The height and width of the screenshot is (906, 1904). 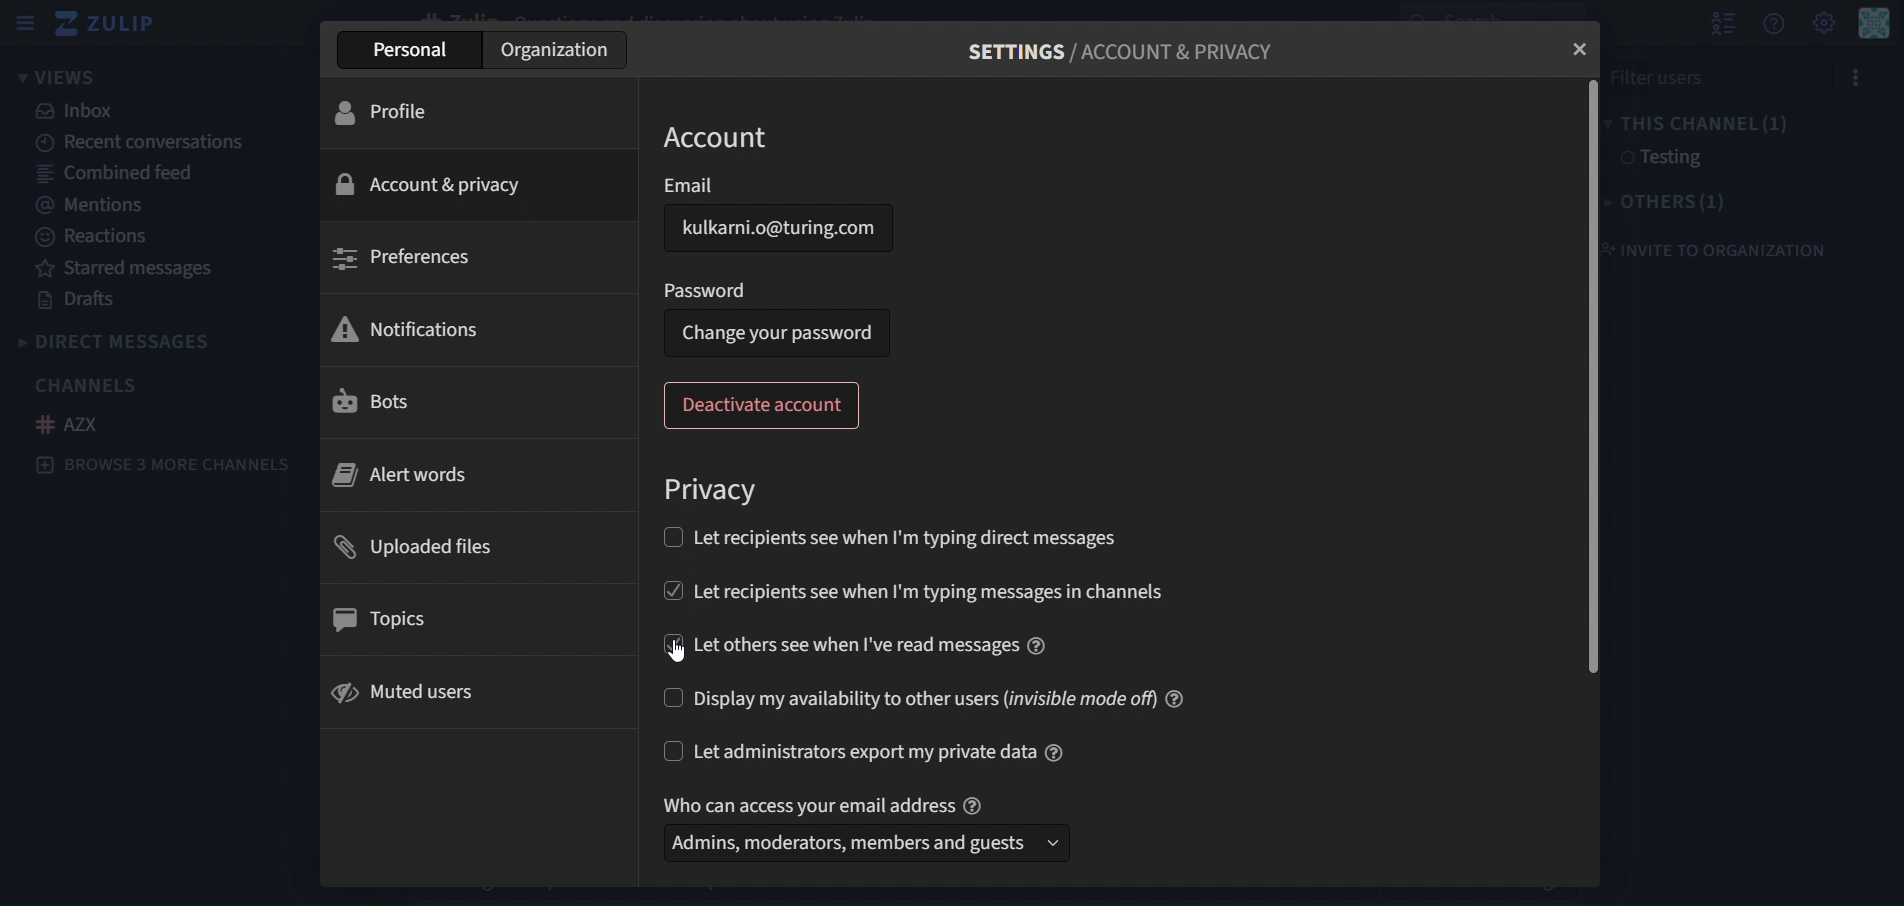 What do you see at coordinates (99, 238) in the screenshot?
I see `reactions` at bounding box center [99, 238].